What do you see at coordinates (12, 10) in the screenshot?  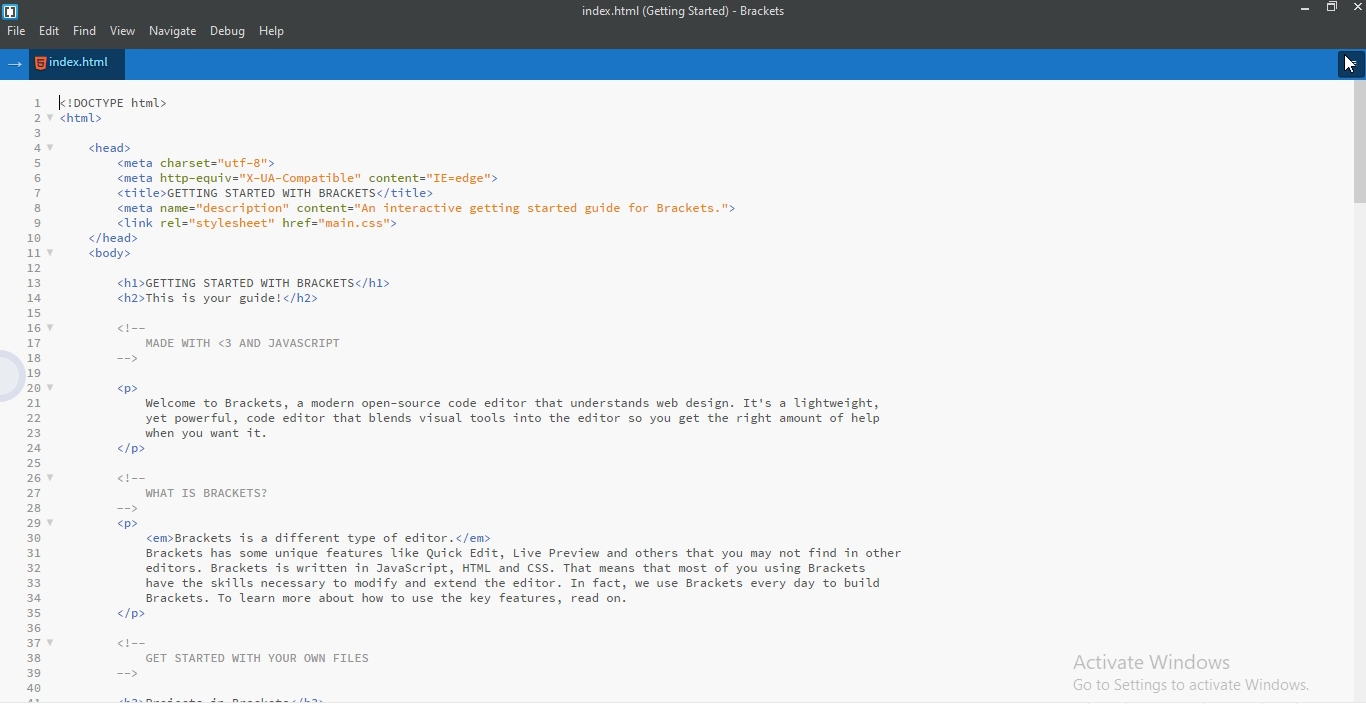 I see `logo` at bounding box center [12, 10].